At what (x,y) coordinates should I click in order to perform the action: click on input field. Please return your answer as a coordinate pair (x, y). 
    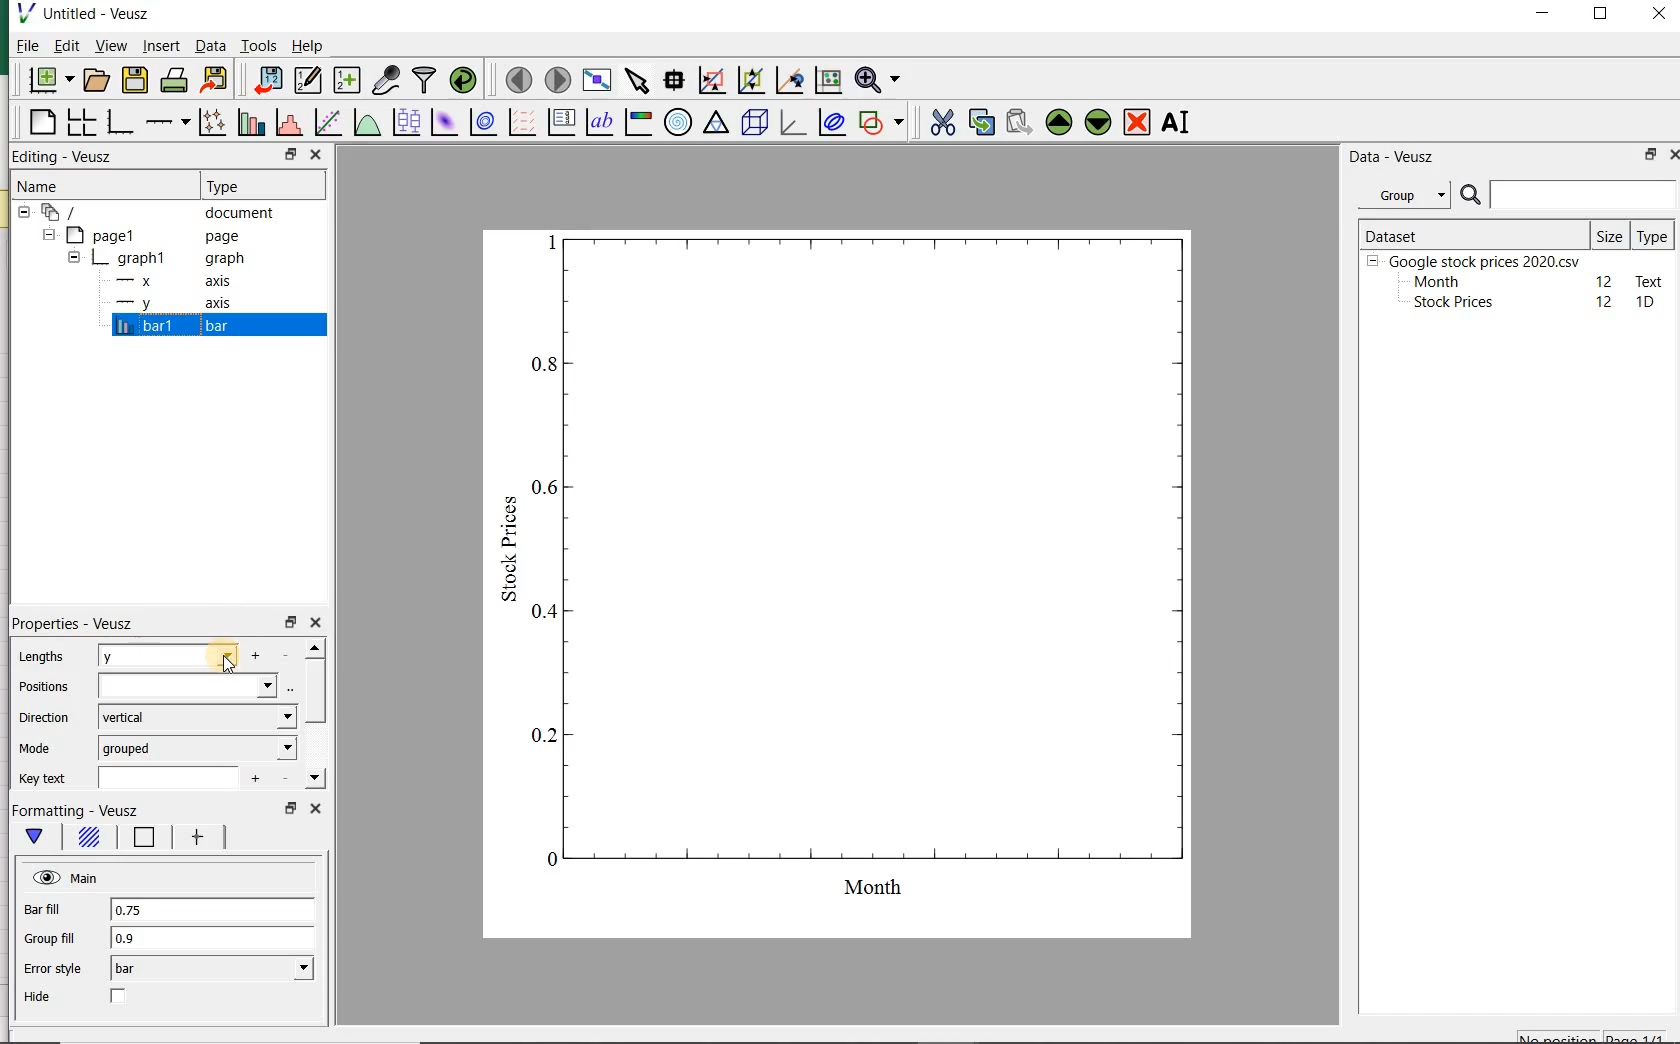
    Looking at the image, I should click on (168, 780).